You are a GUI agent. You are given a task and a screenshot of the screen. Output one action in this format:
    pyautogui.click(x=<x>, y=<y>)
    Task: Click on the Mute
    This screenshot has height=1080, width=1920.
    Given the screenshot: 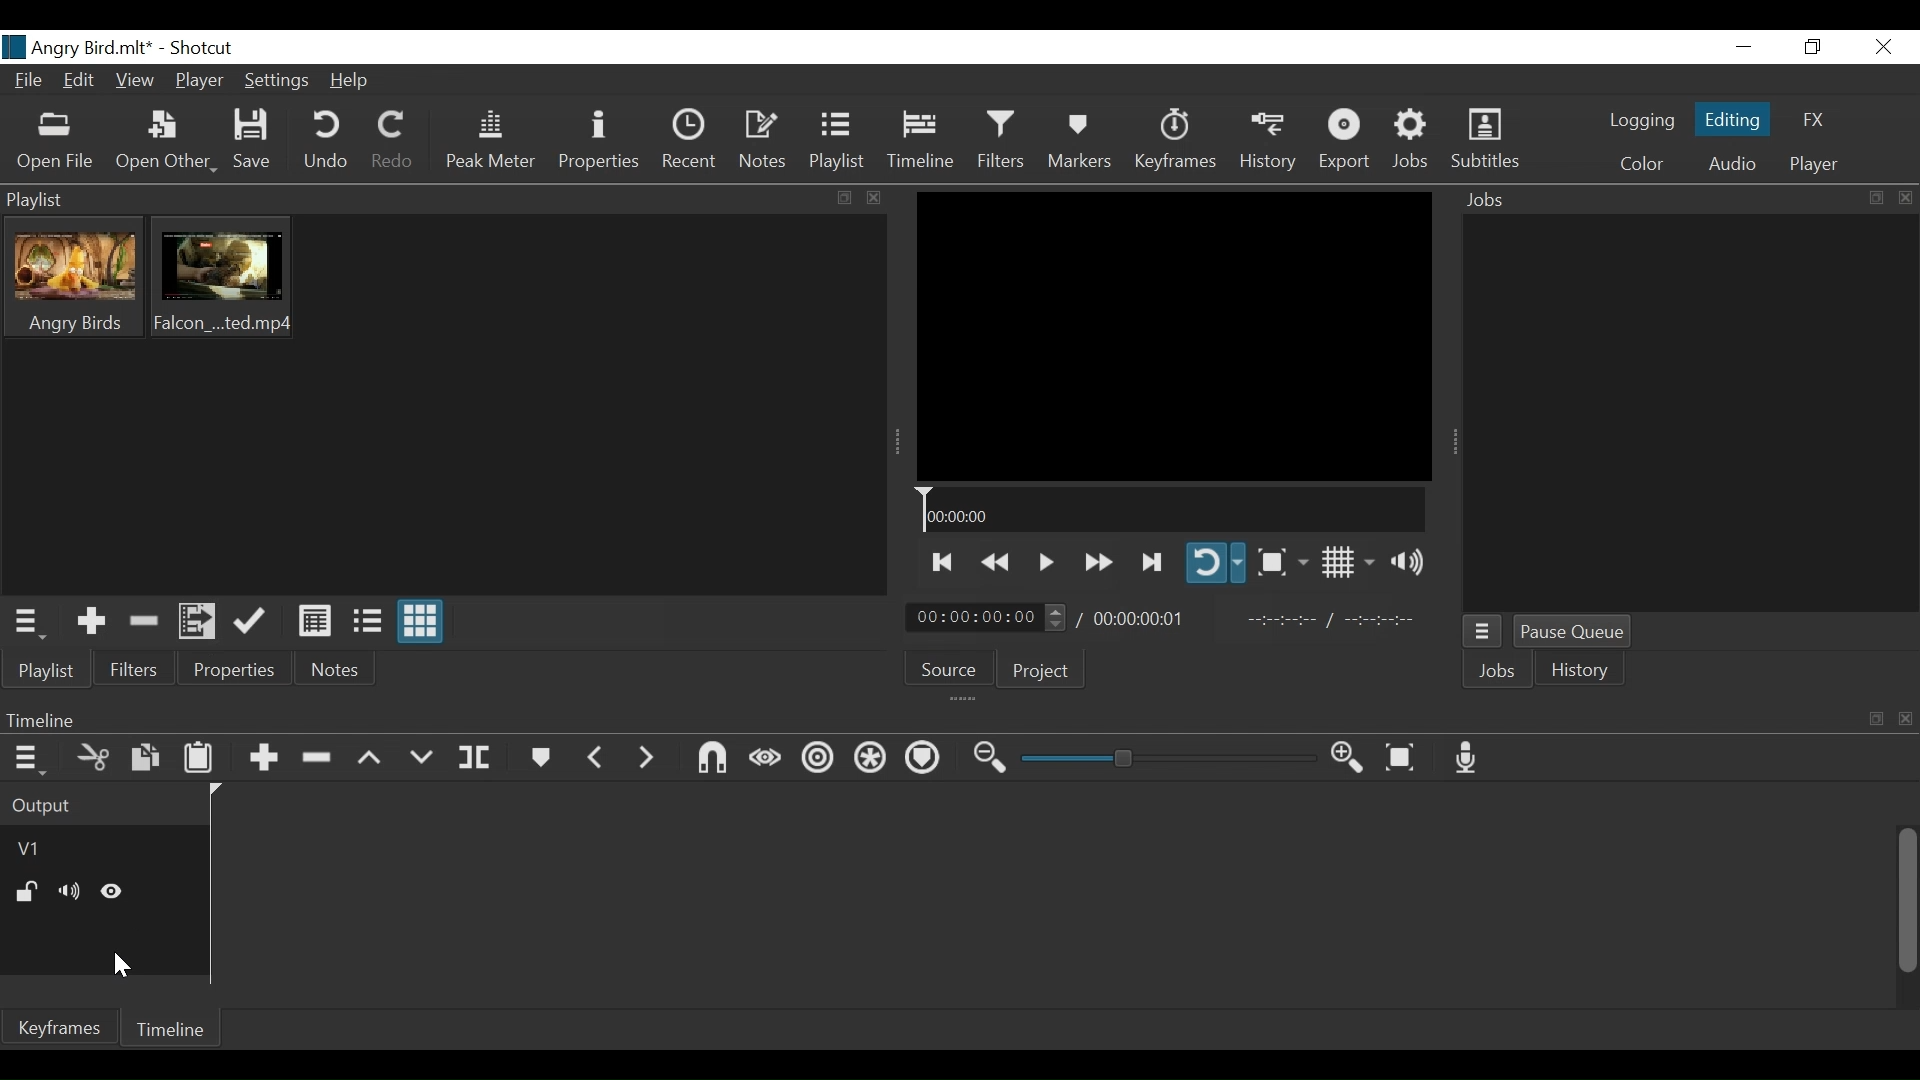 What is the action you would take?
    pyautogui.click(x=69, y=892)
    